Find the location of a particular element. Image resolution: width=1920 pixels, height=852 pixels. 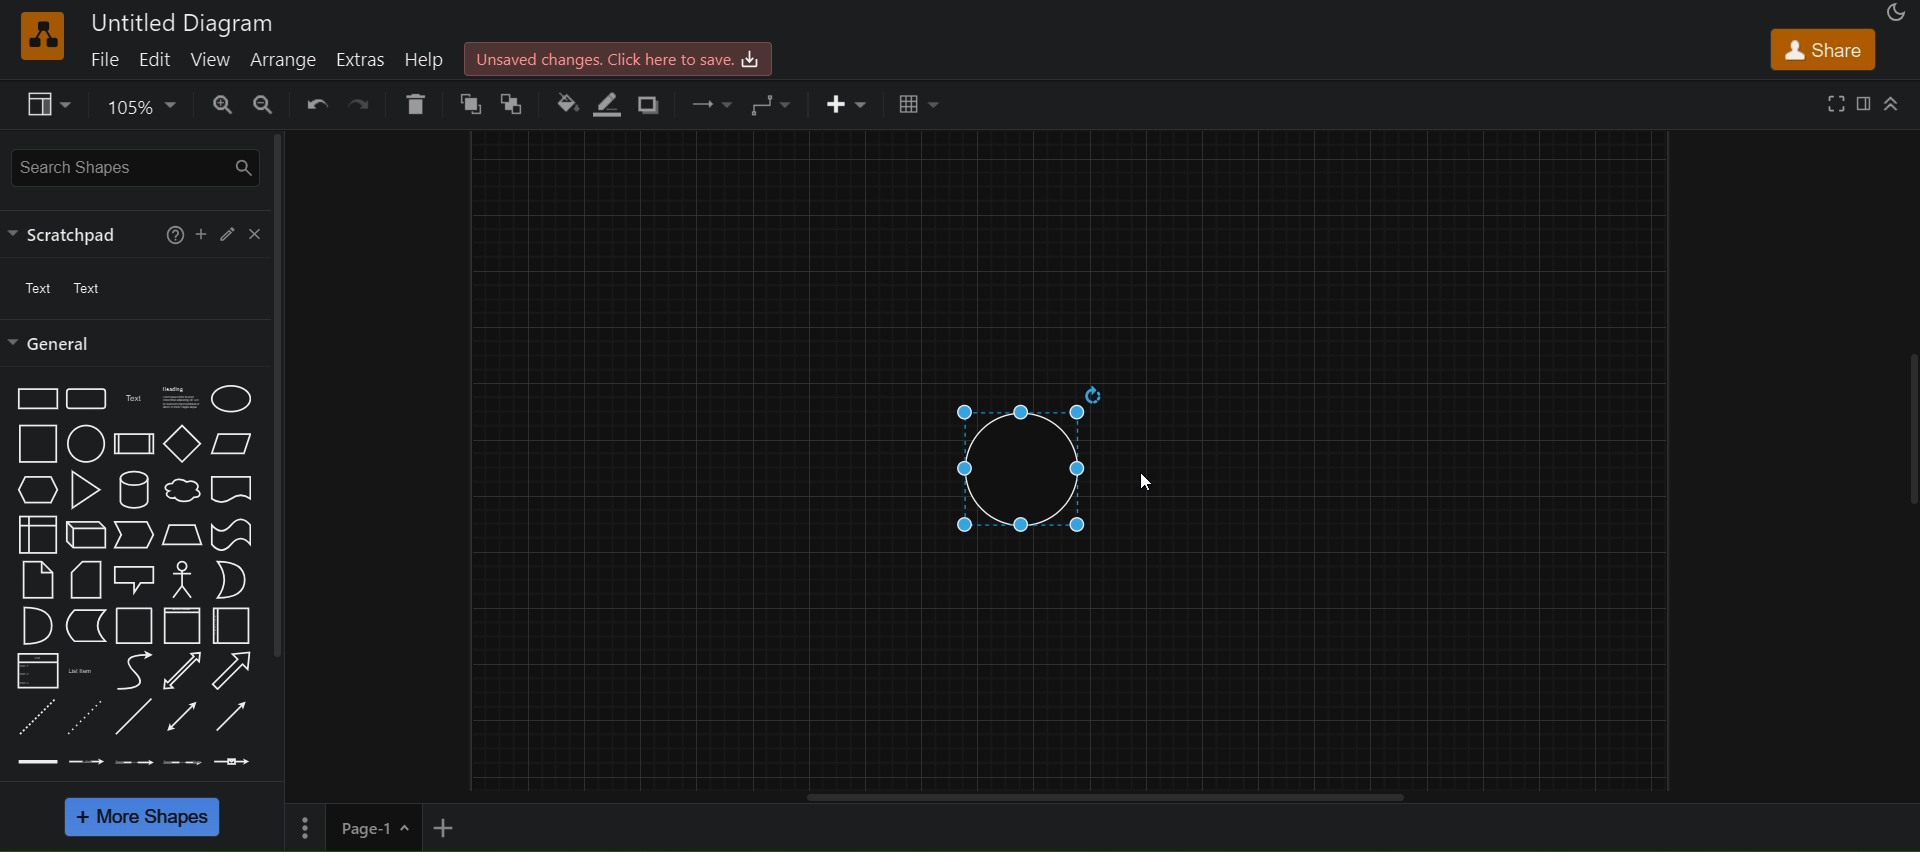

ellipse is located at coordinates (233, 397).